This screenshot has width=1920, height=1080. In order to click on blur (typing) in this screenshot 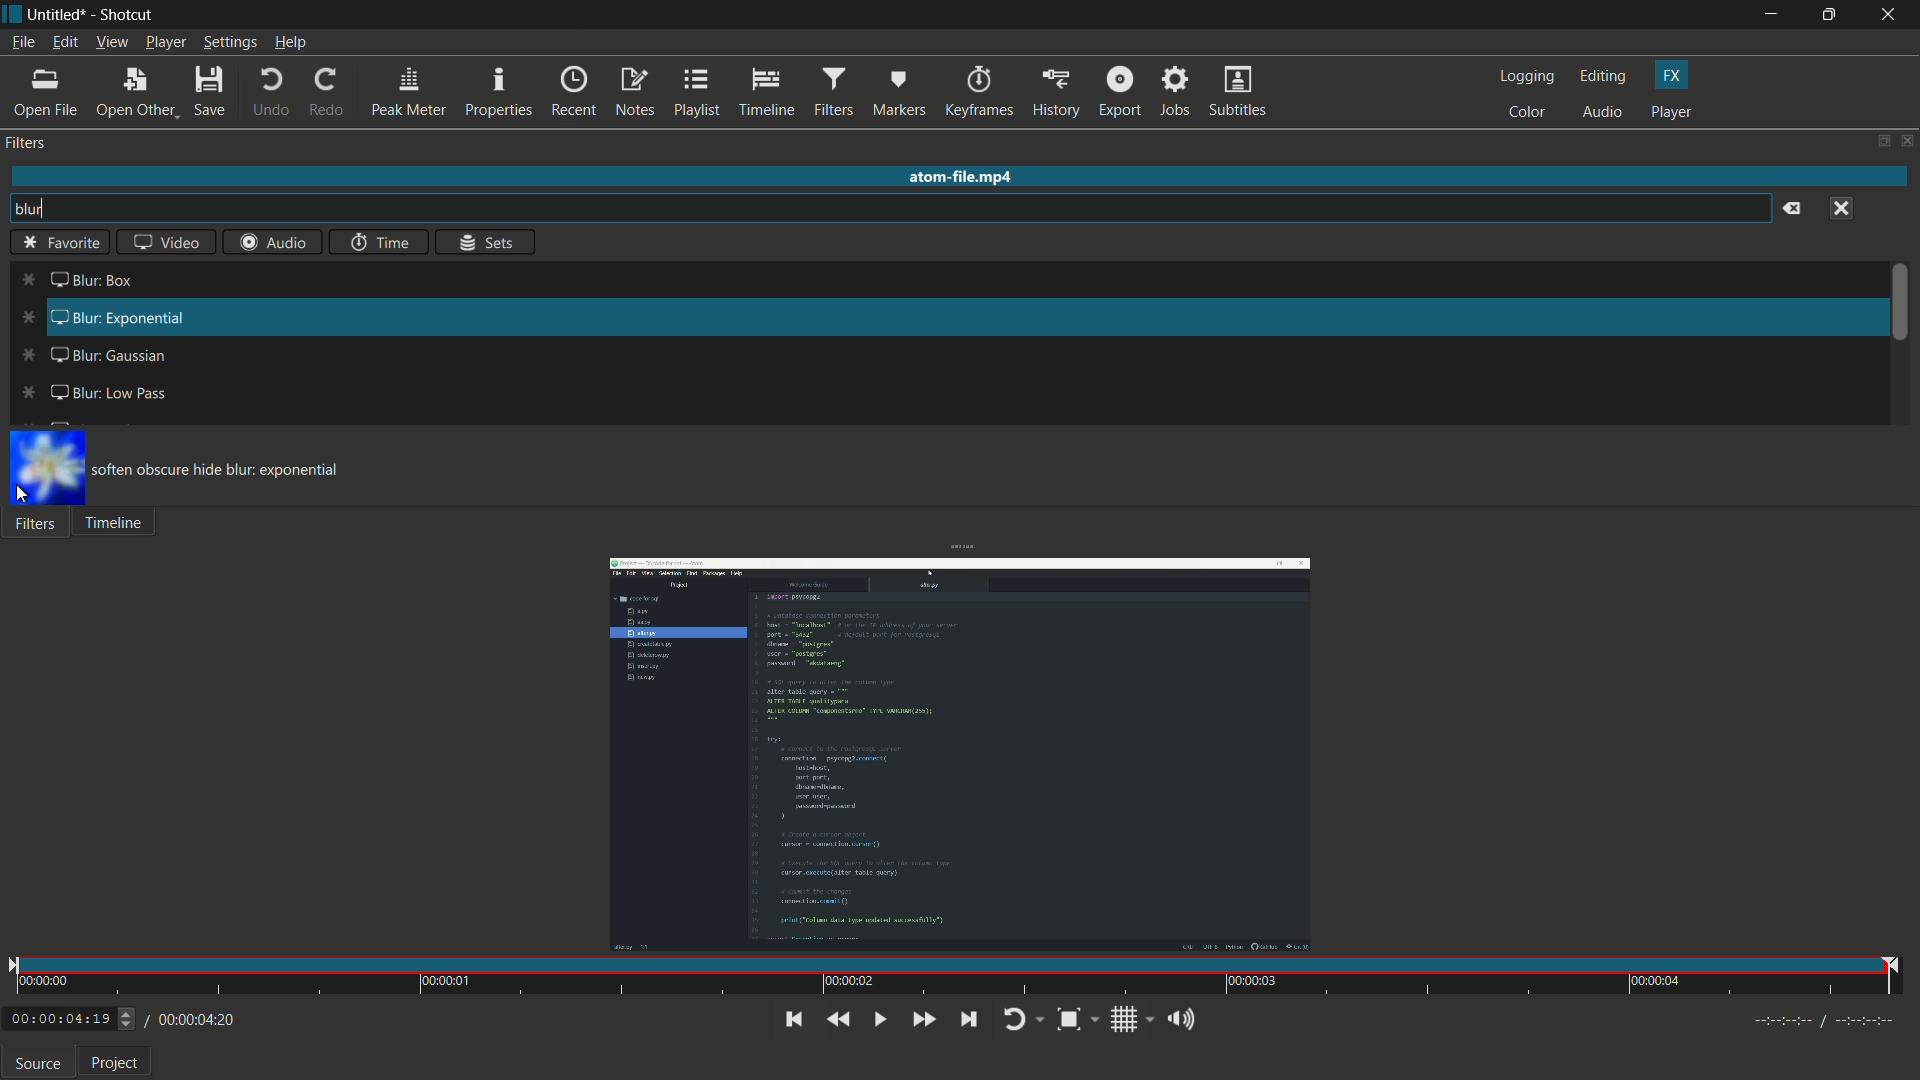, I will do `click(43, 211)`.